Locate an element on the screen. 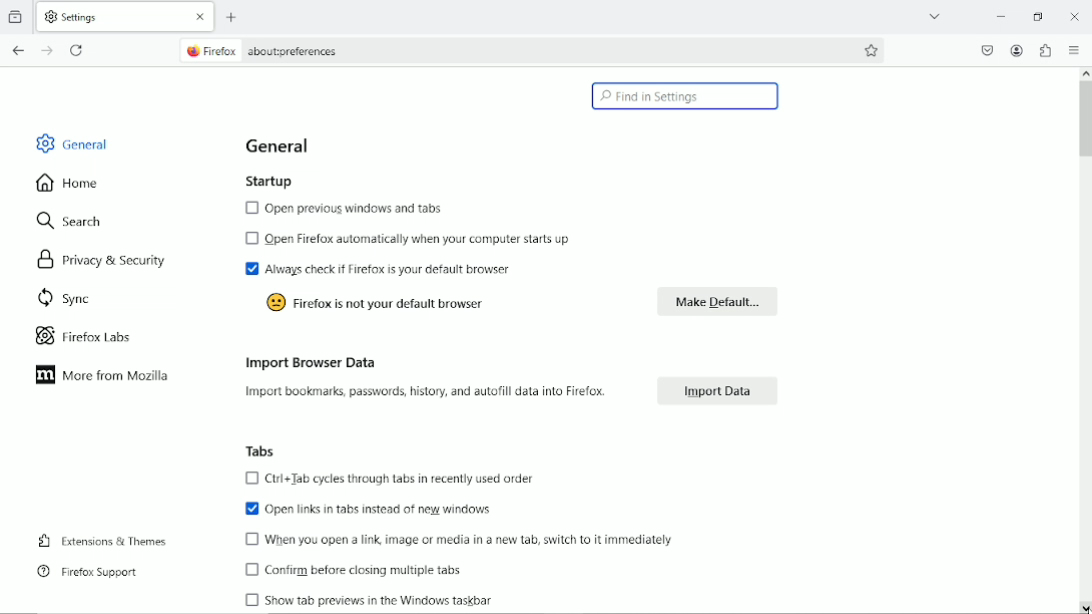  Sync is located at coordinates (65, 298).